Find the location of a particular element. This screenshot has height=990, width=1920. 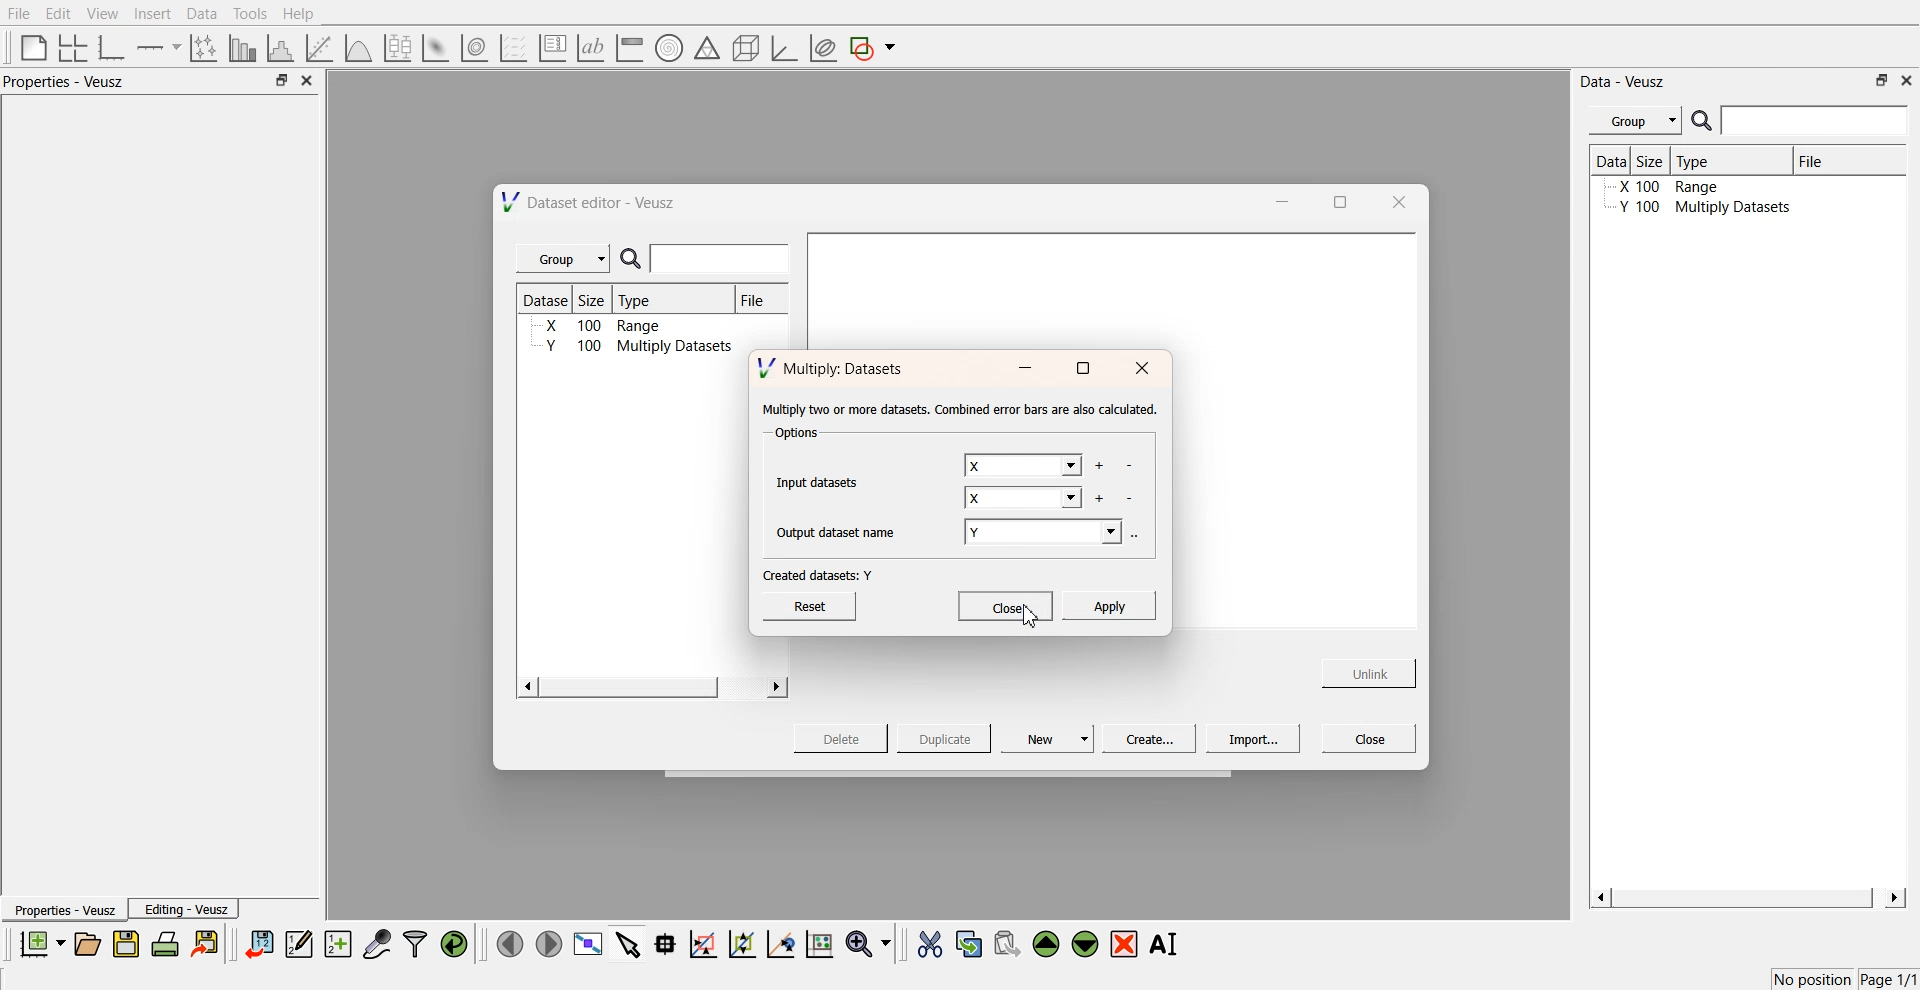

Size is located at coordinates (598, 301).